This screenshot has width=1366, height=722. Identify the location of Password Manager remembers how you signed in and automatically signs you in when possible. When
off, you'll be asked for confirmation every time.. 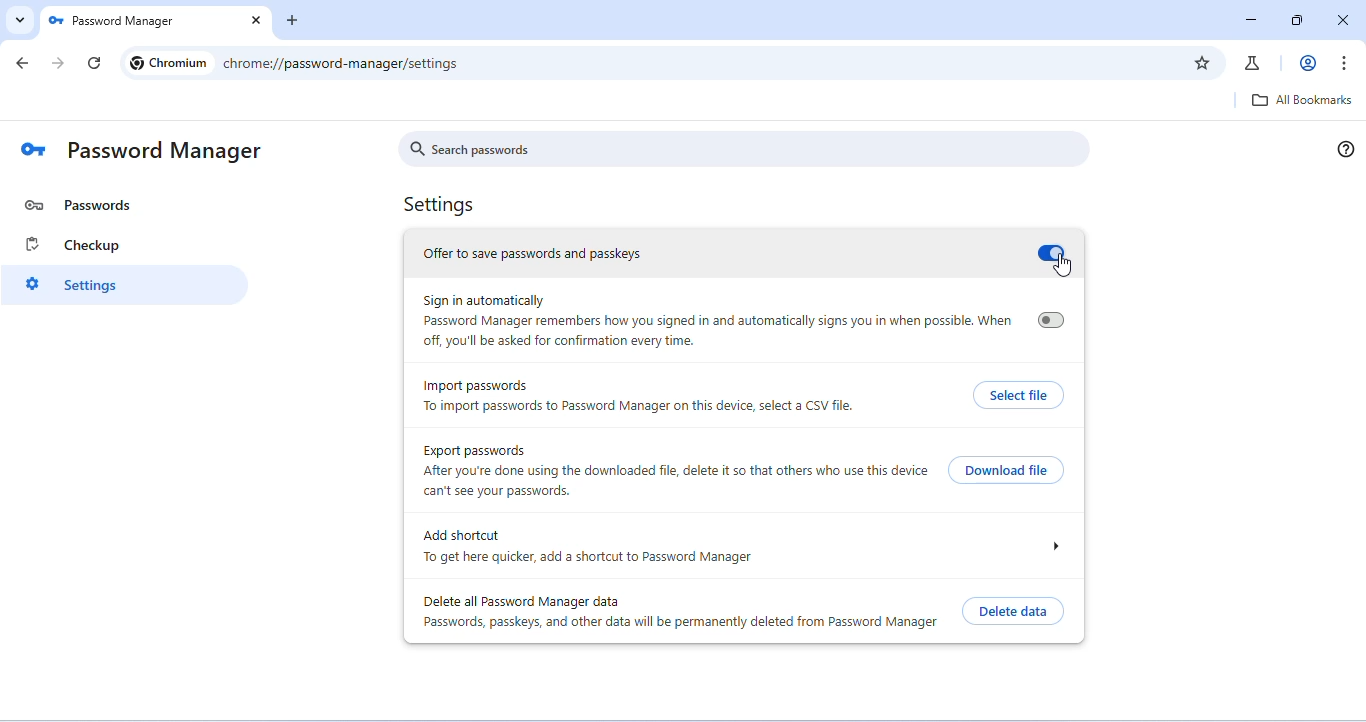
(717, 332).